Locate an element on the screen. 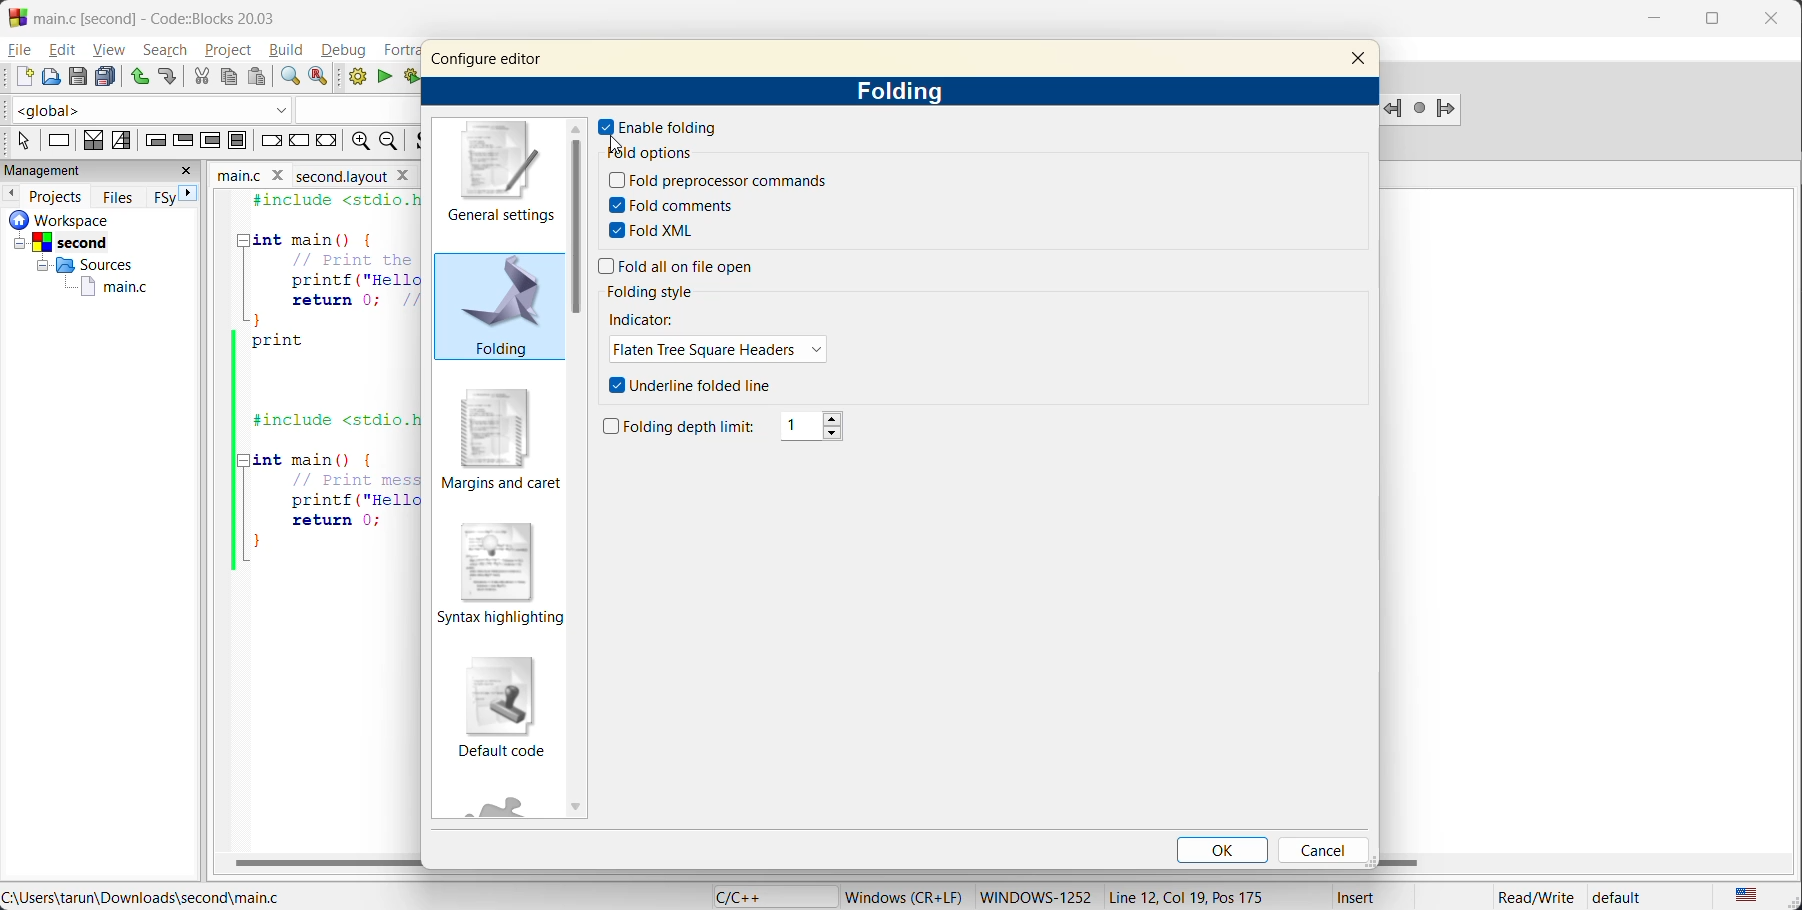 This screenshot has width=1802, height=910. cancel is located at coordinates (1326, 850).